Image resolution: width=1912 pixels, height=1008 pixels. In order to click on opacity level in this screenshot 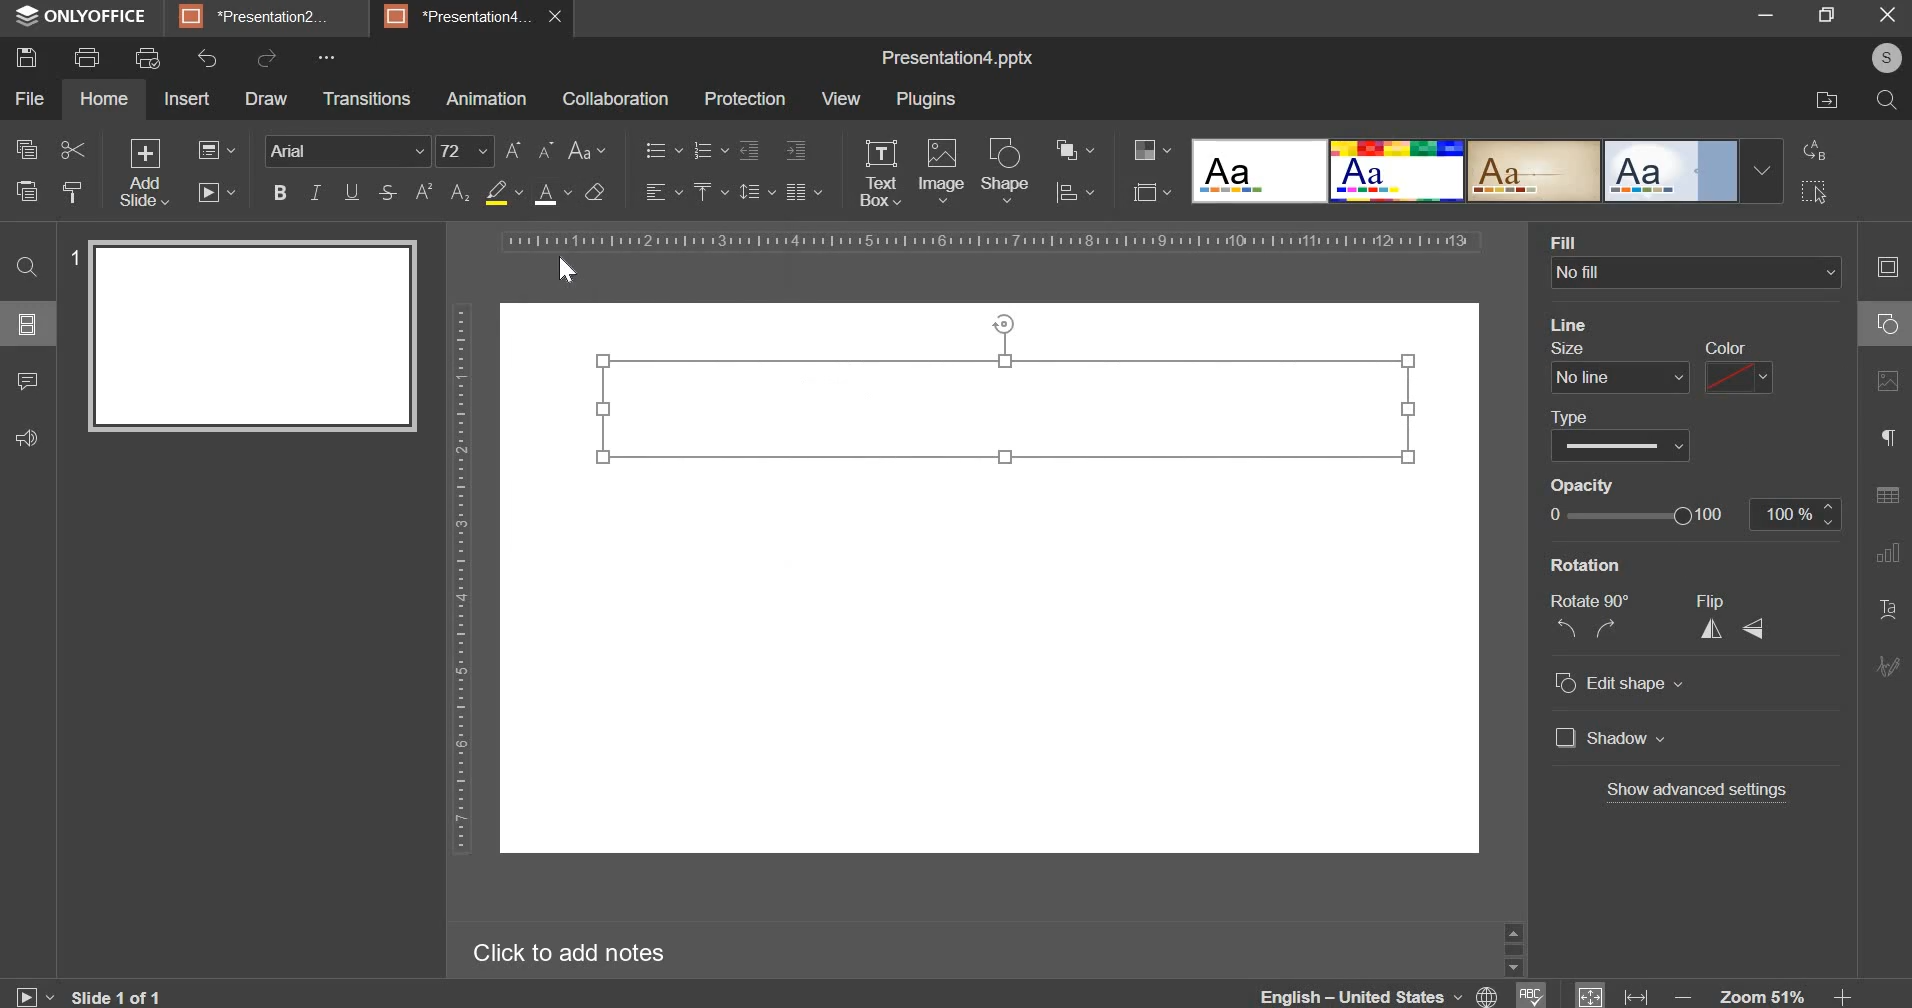, I will do `click(1797, 515)`.